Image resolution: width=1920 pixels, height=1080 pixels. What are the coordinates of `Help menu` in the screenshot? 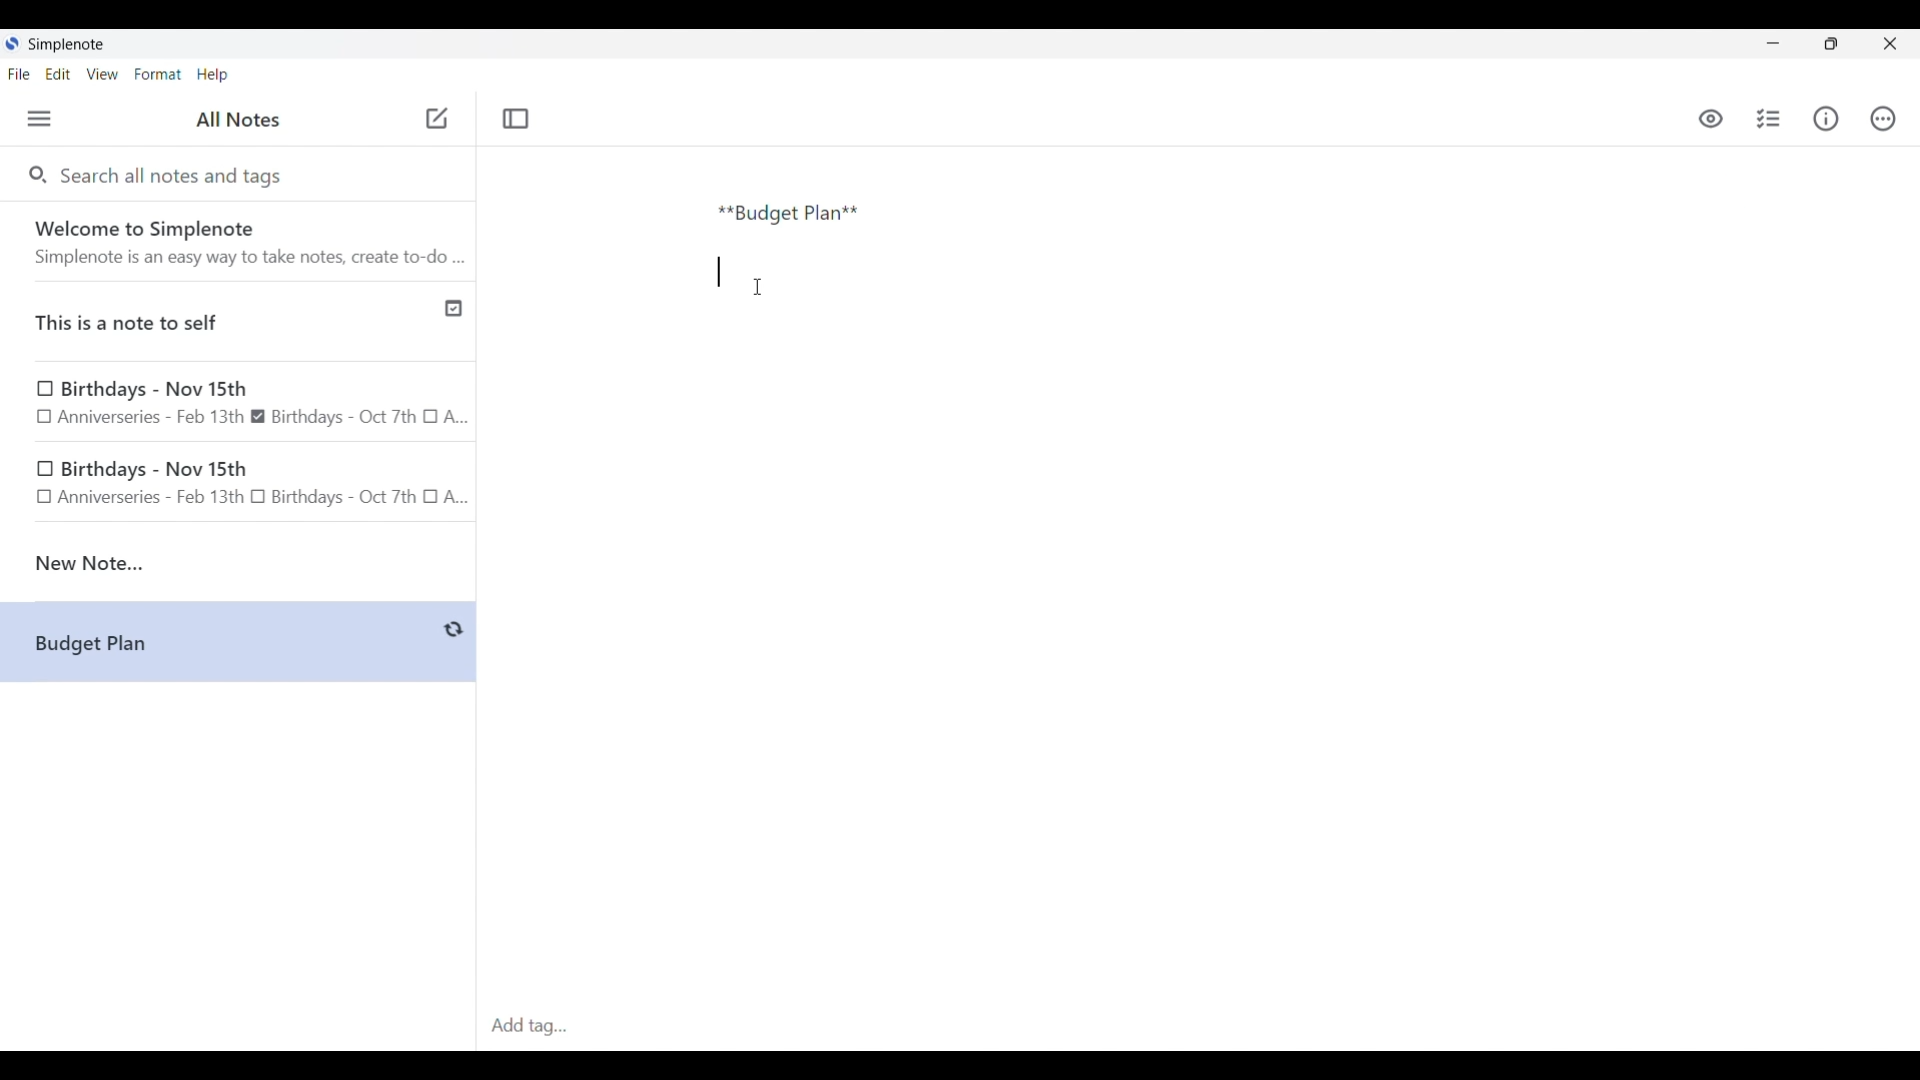 It's located at (212, 74).